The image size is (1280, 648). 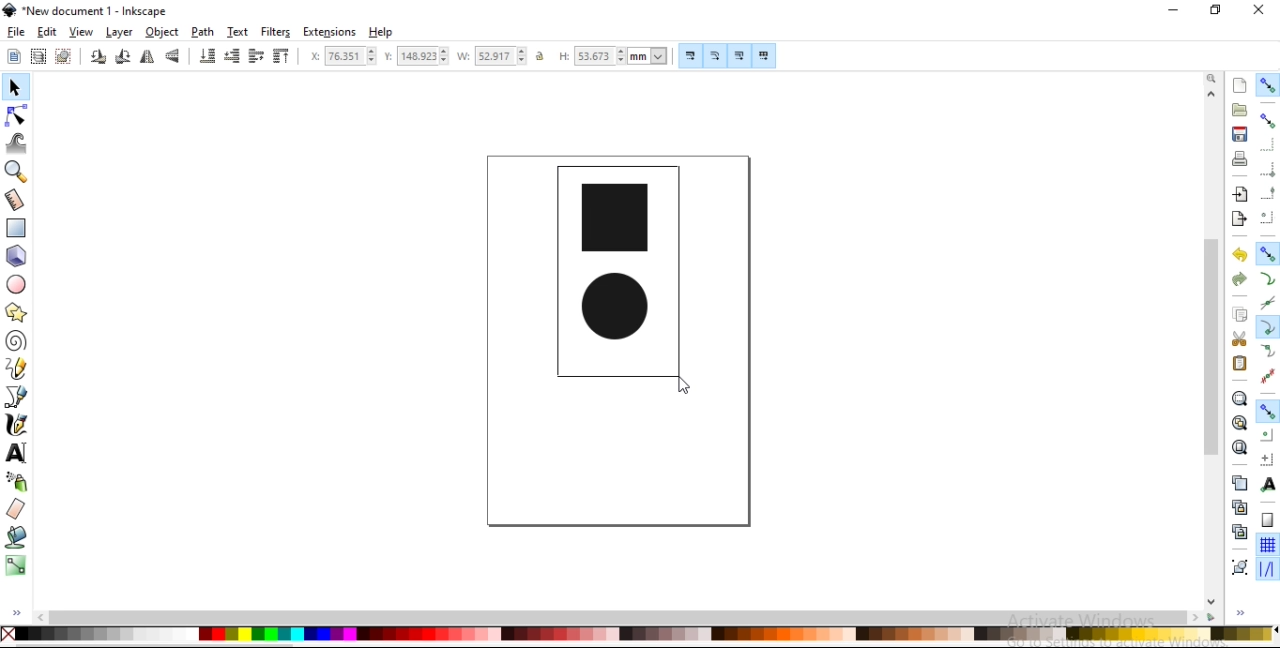 I want to click on create aclone, so click(x=1238, y=508).